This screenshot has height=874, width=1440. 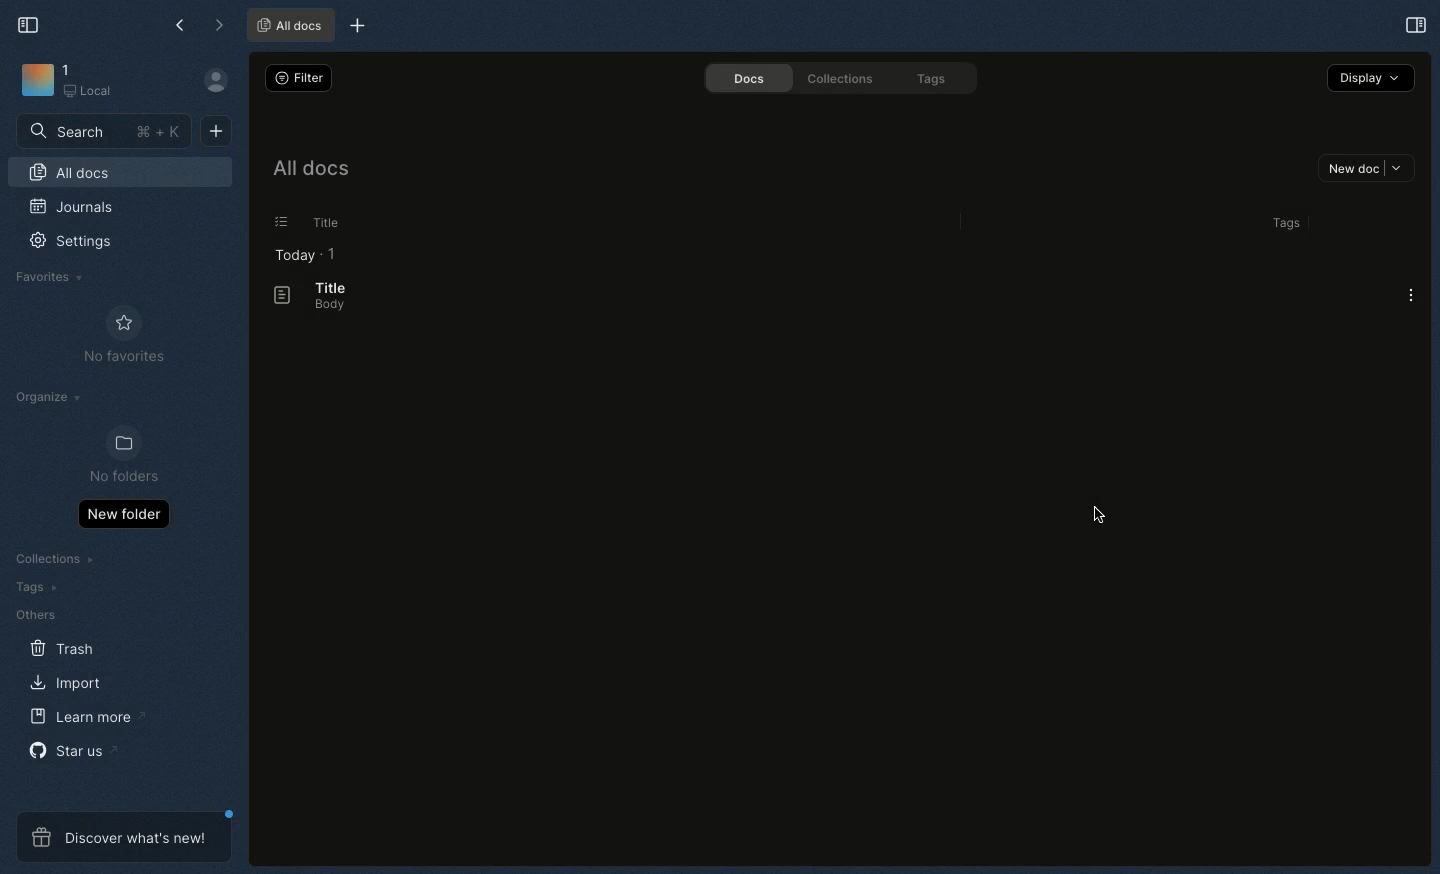 What do you see at coordinates (116, 456) in the screenshot?
I see `No folders` at bounding box center [116, 456].